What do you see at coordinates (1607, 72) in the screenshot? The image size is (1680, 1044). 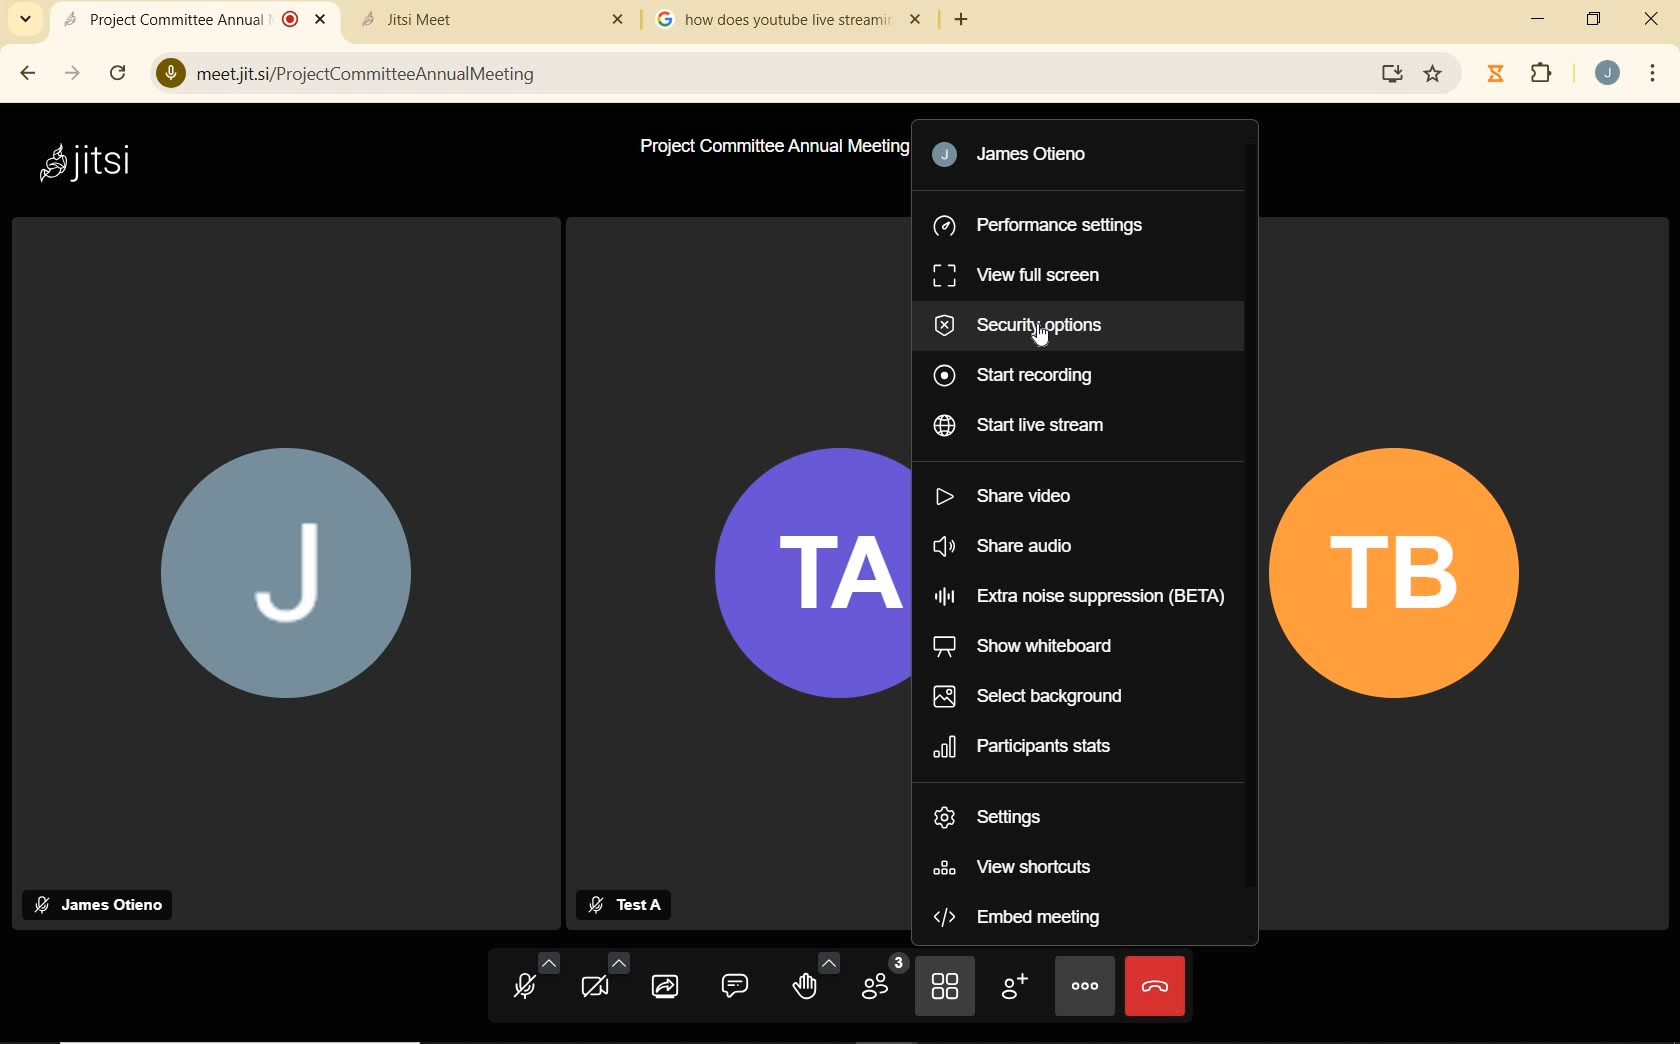 I see `ACCOUNT` at bounding box center [1607, 72].